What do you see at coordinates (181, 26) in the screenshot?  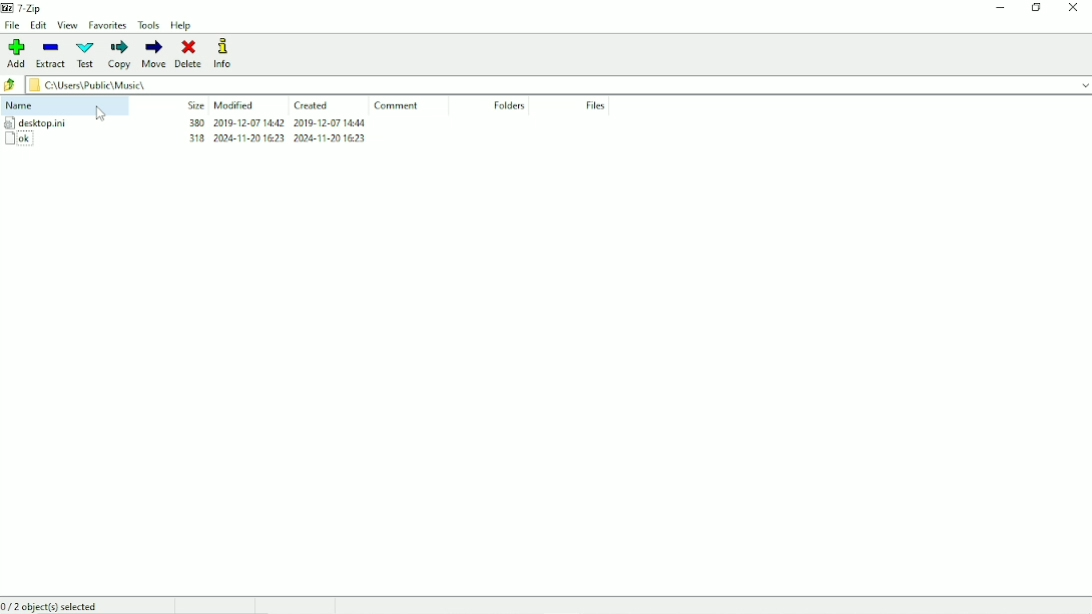 I see `Help` at bounding box center [181, 26].